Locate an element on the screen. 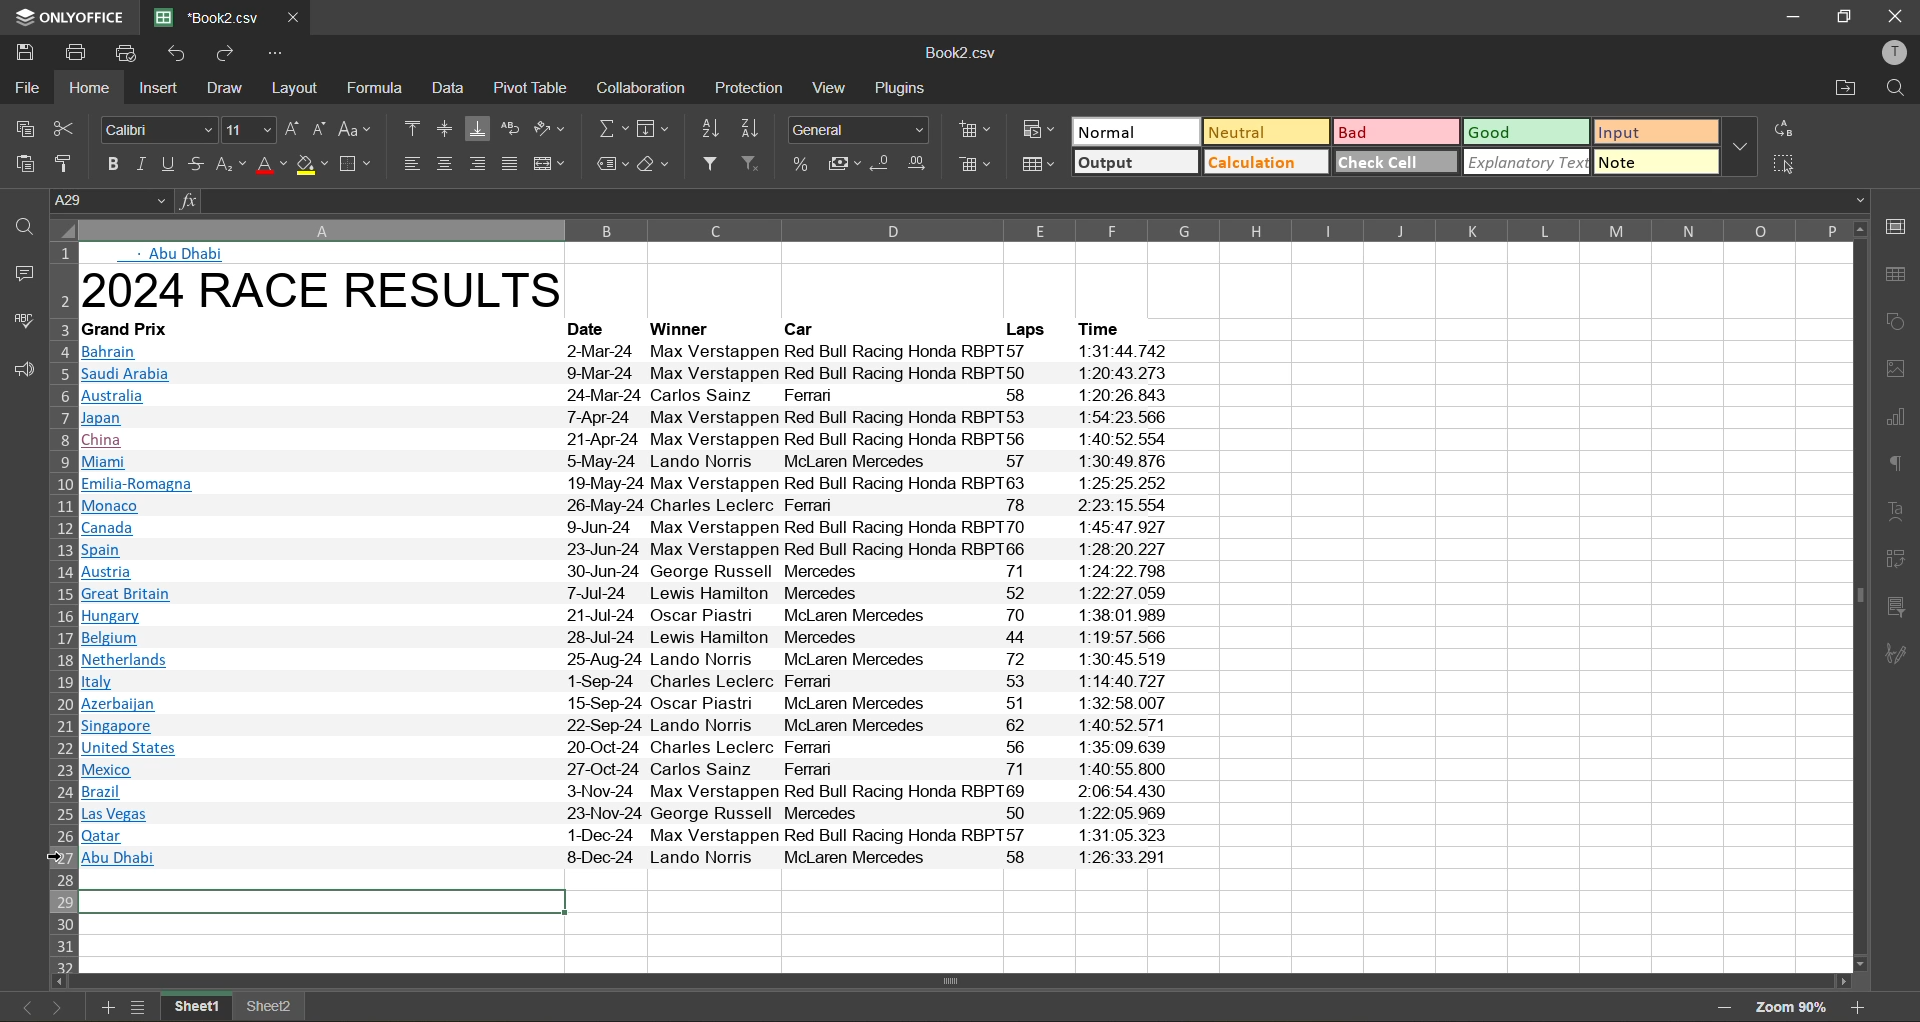 The image size is (1920, 1022). increment size is located at coordinates (289, 129).